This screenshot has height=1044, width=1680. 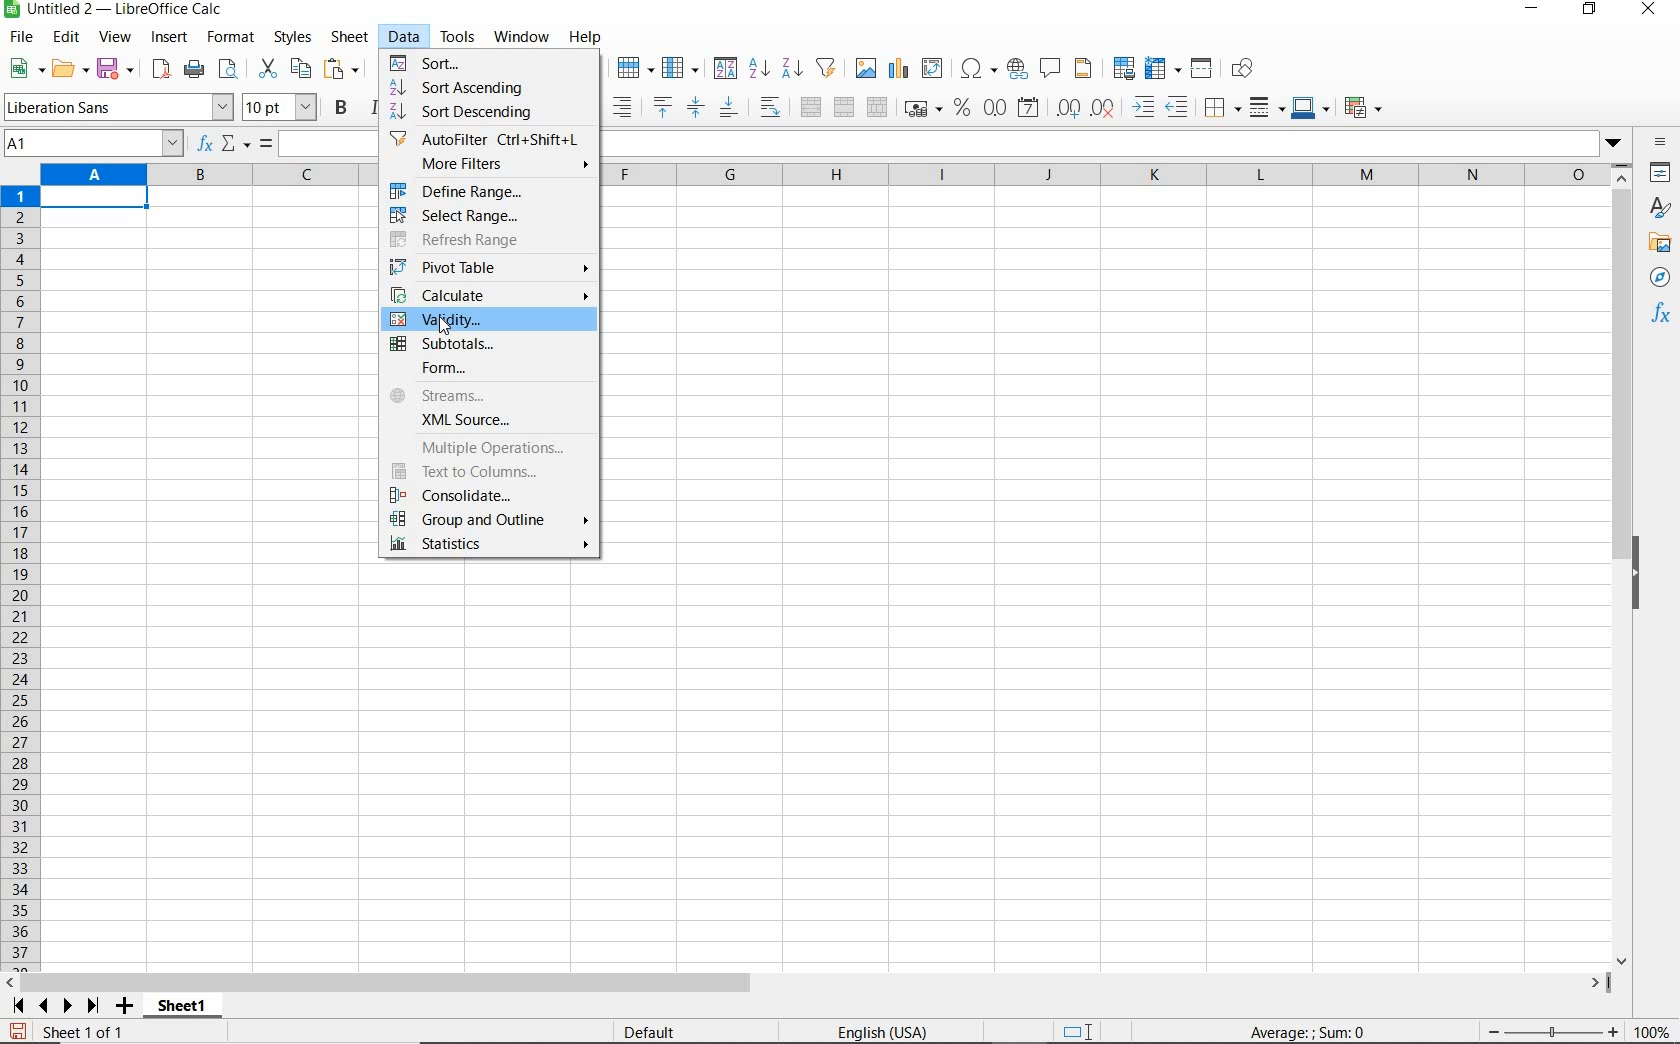 What do you see at coordinates (825, 68) in the screenshot?
I see `autofilter` at bounding box center [825, 68].